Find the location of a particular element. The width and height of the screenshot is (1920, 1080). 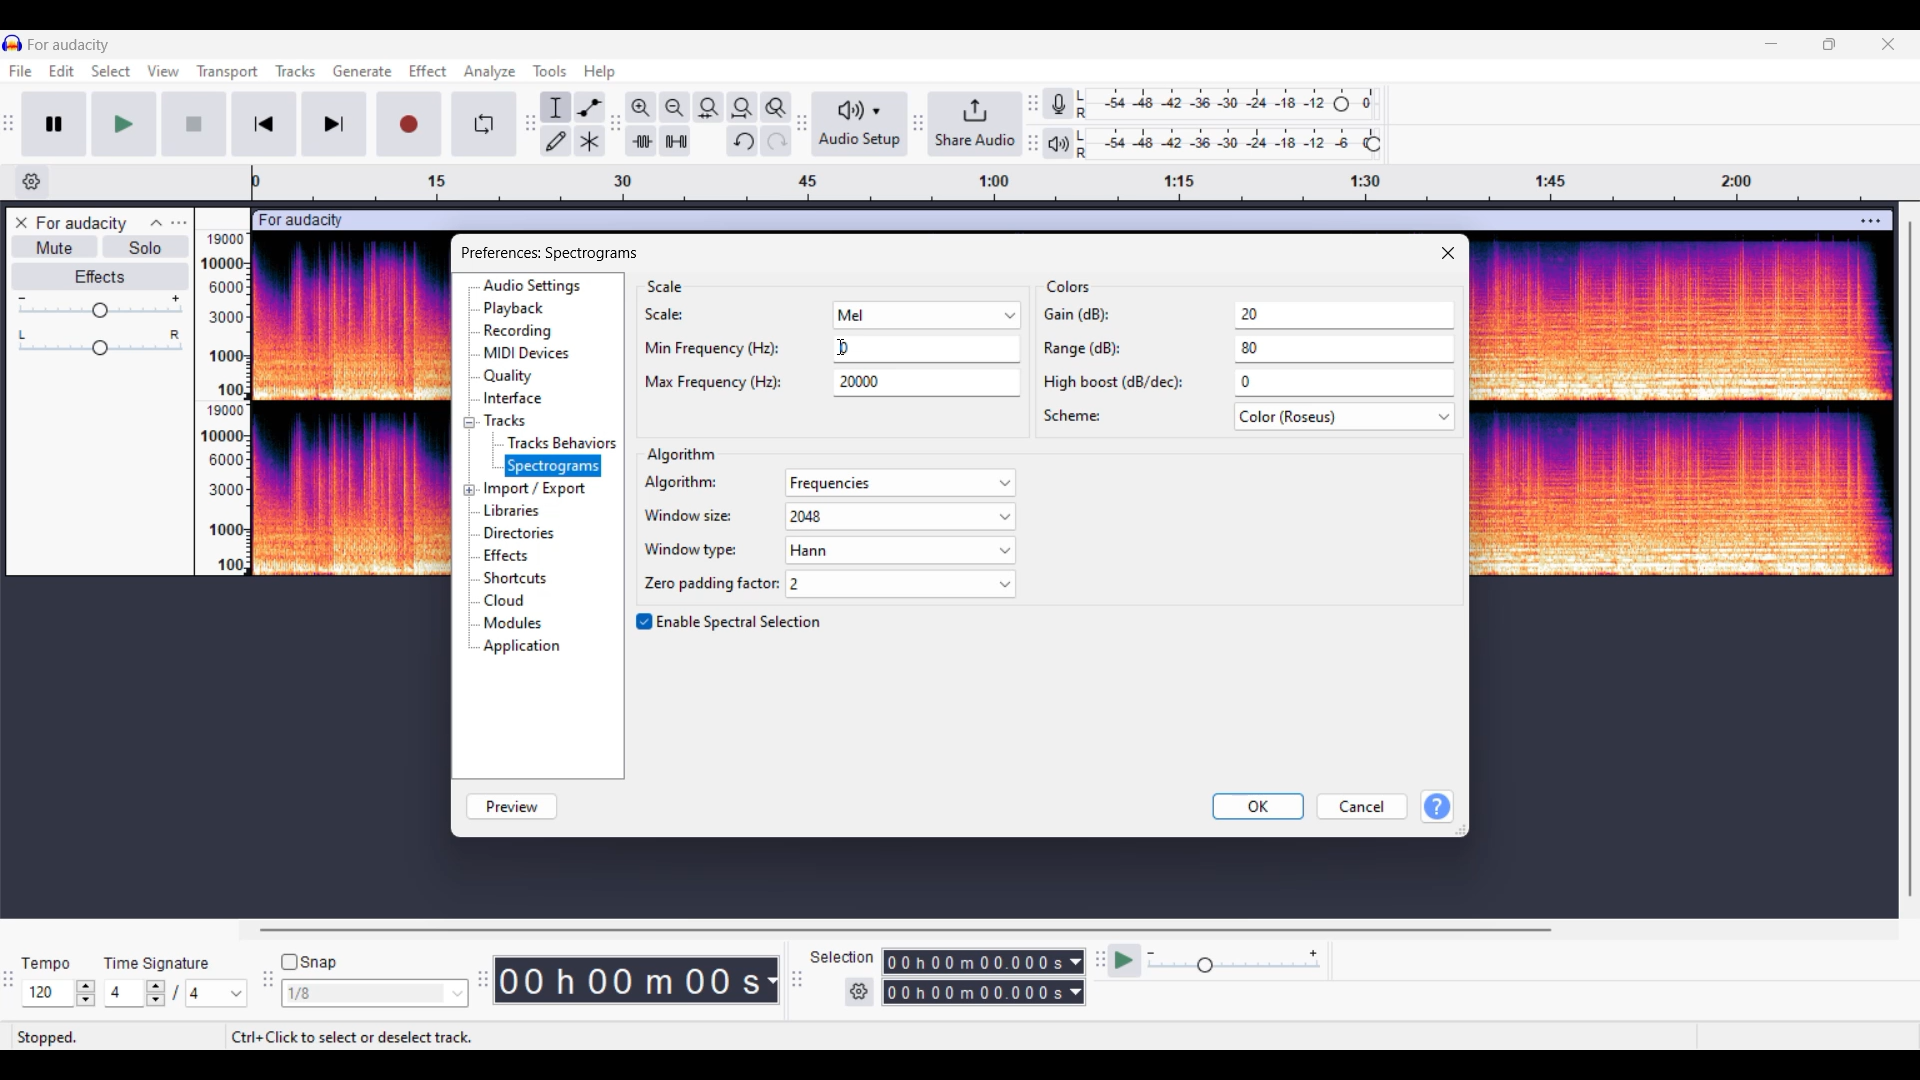

audio settings is located at coordinates (539, 287).